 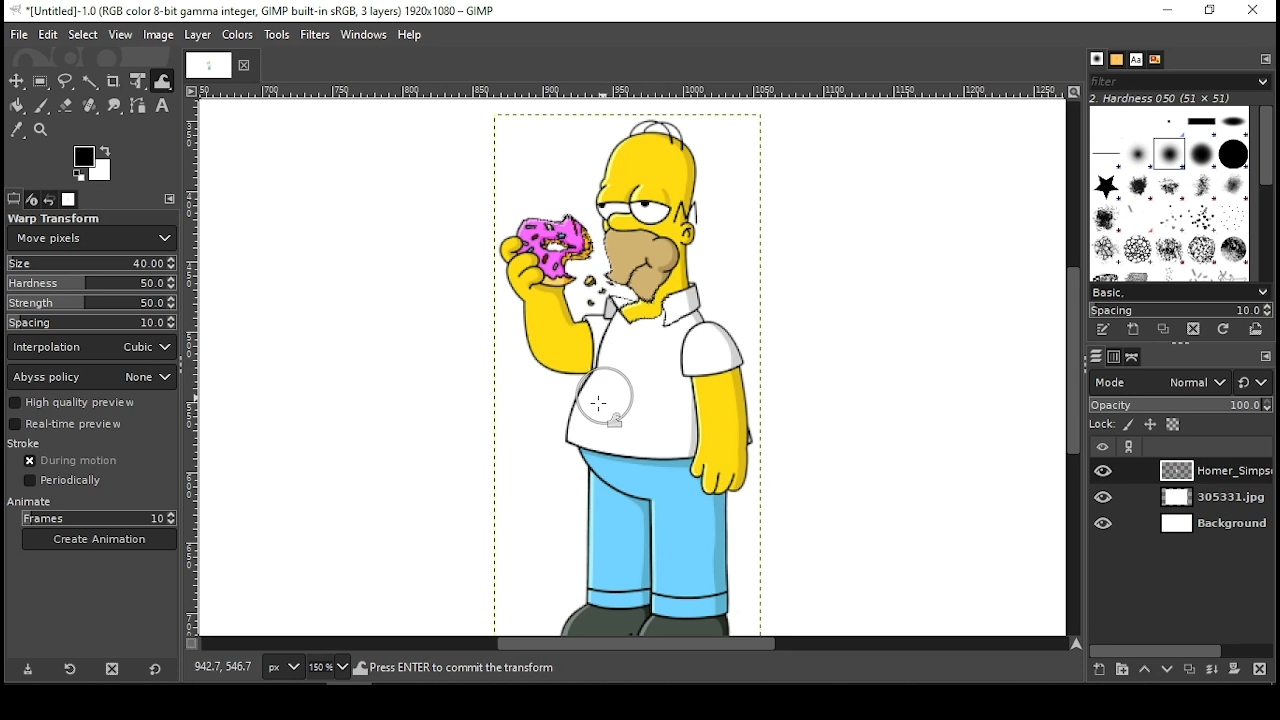 I want to click on interpolation, so click(x=93, y=346).